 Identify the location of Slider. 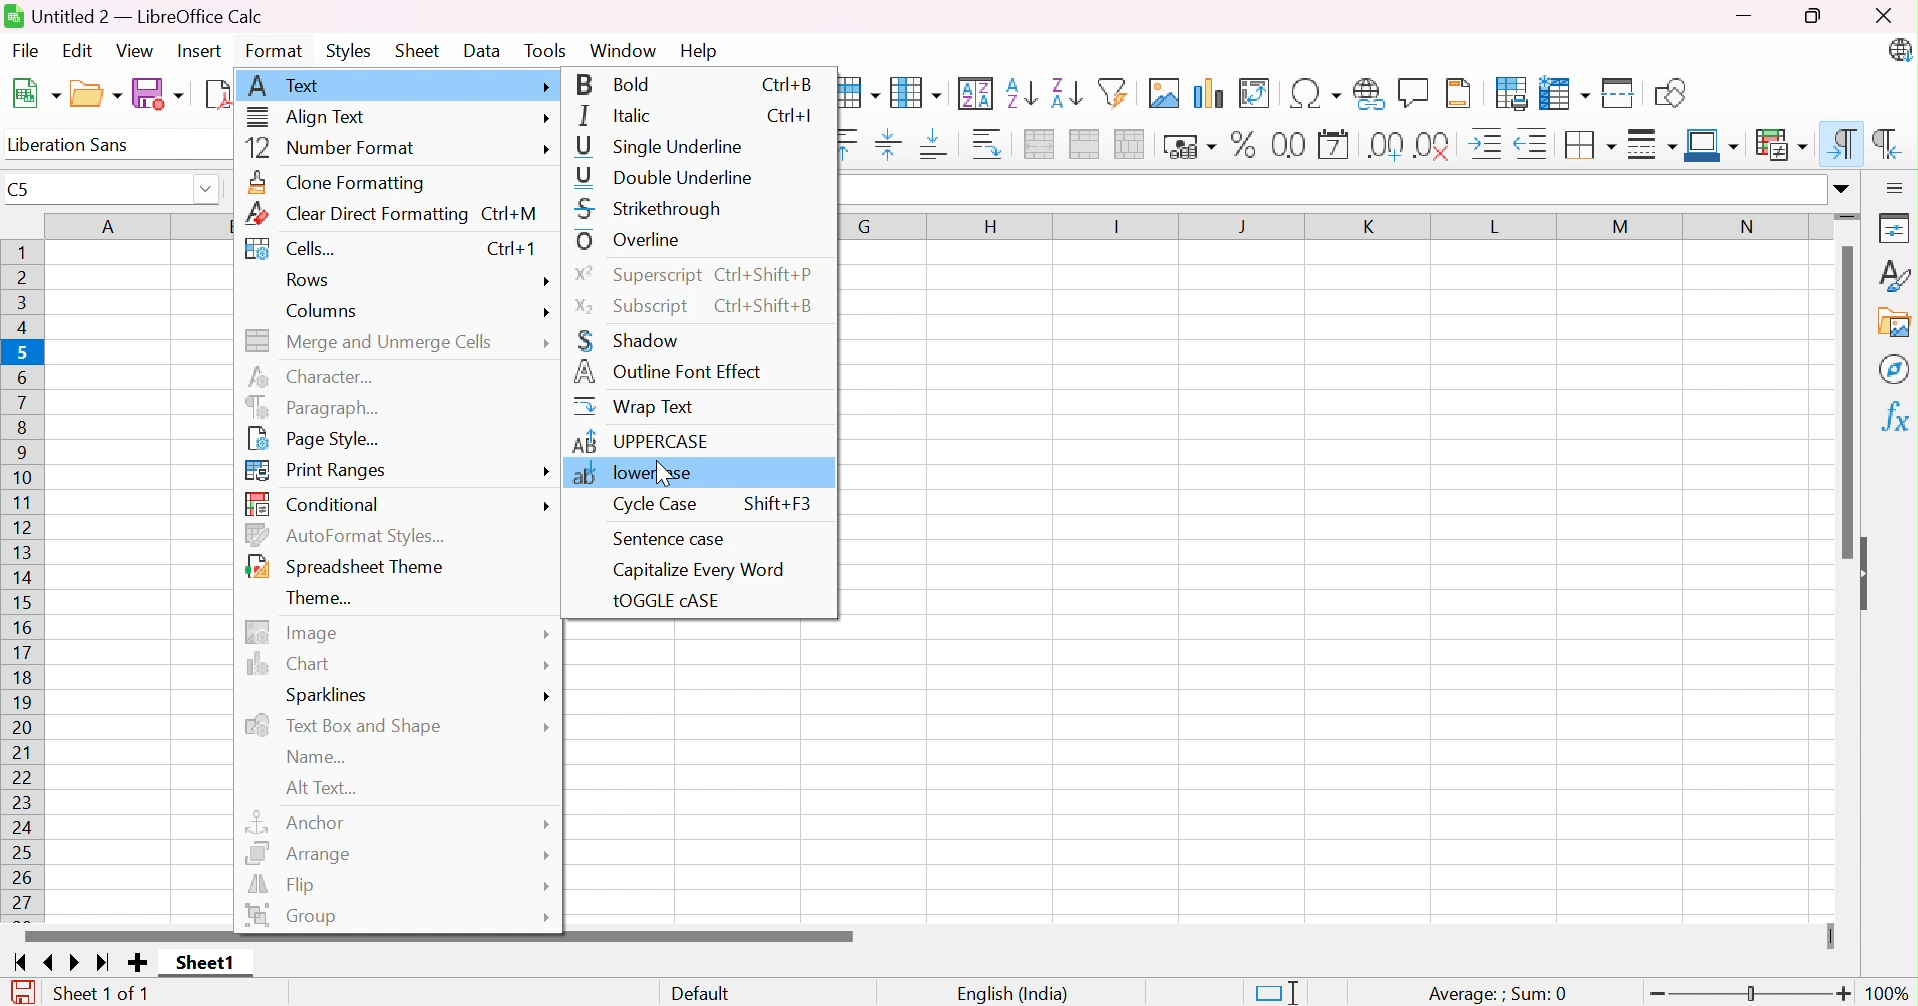
(1752, 992).